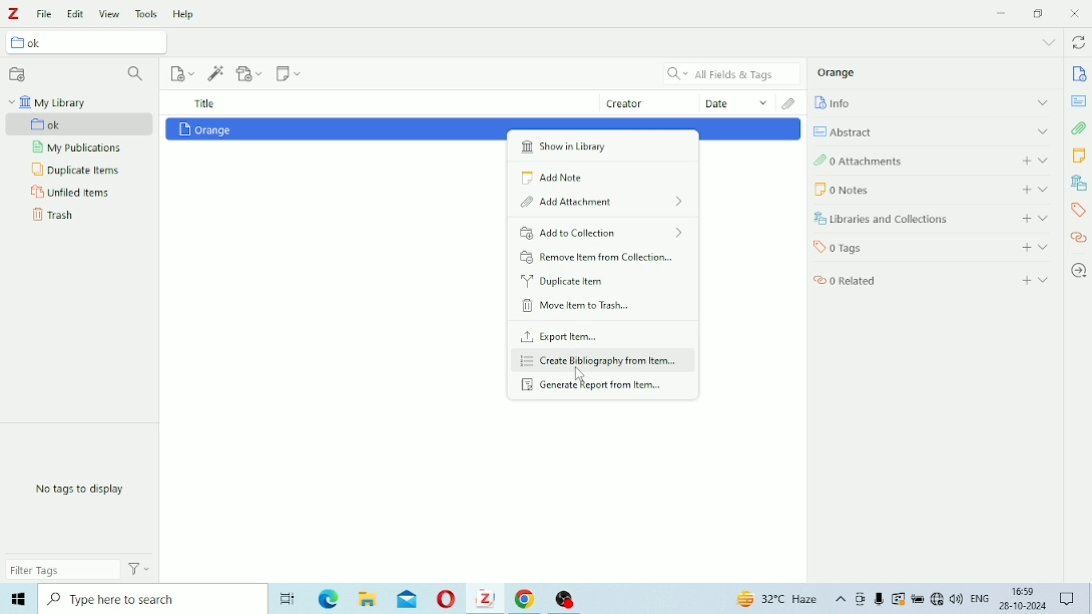 The width and height of the screenshot is (1092, 614). What do you see at coordinates (76, 14) in the screenshot?
I see `Edit` at bounding box center [76, 14].